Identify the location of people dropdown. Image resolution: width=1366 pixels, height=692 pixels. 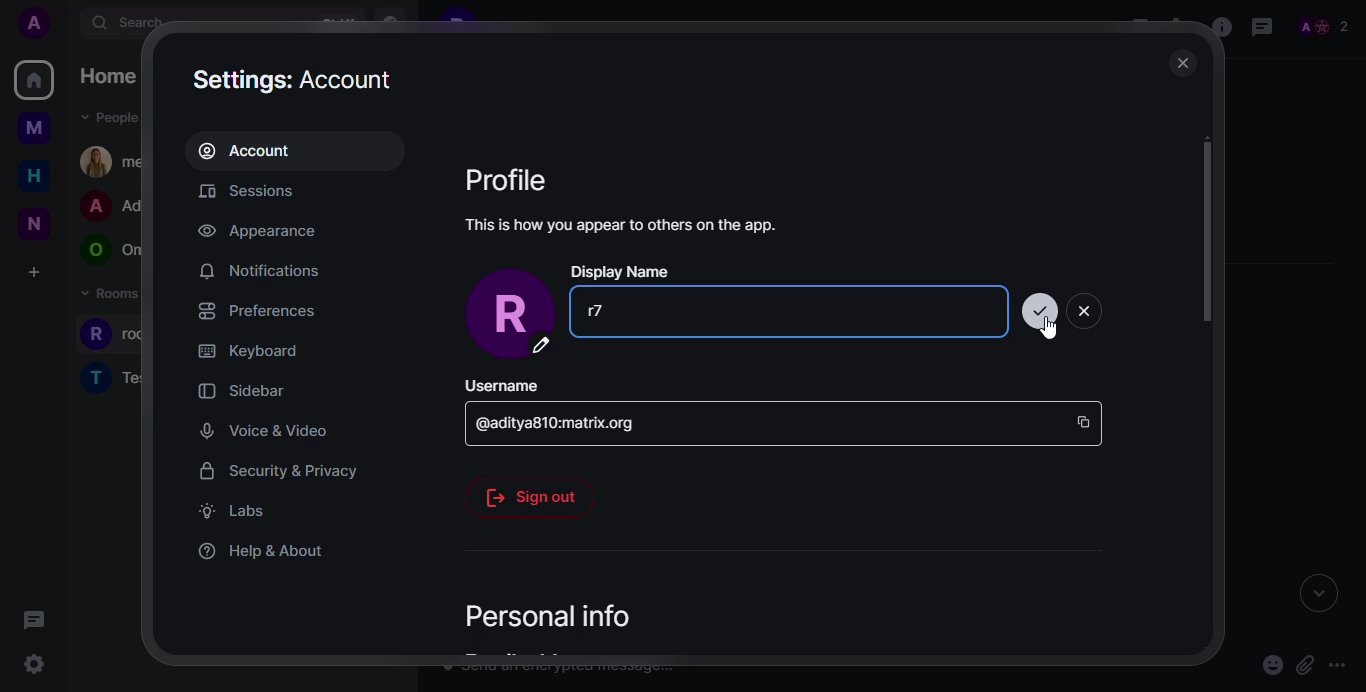
(111, 116).